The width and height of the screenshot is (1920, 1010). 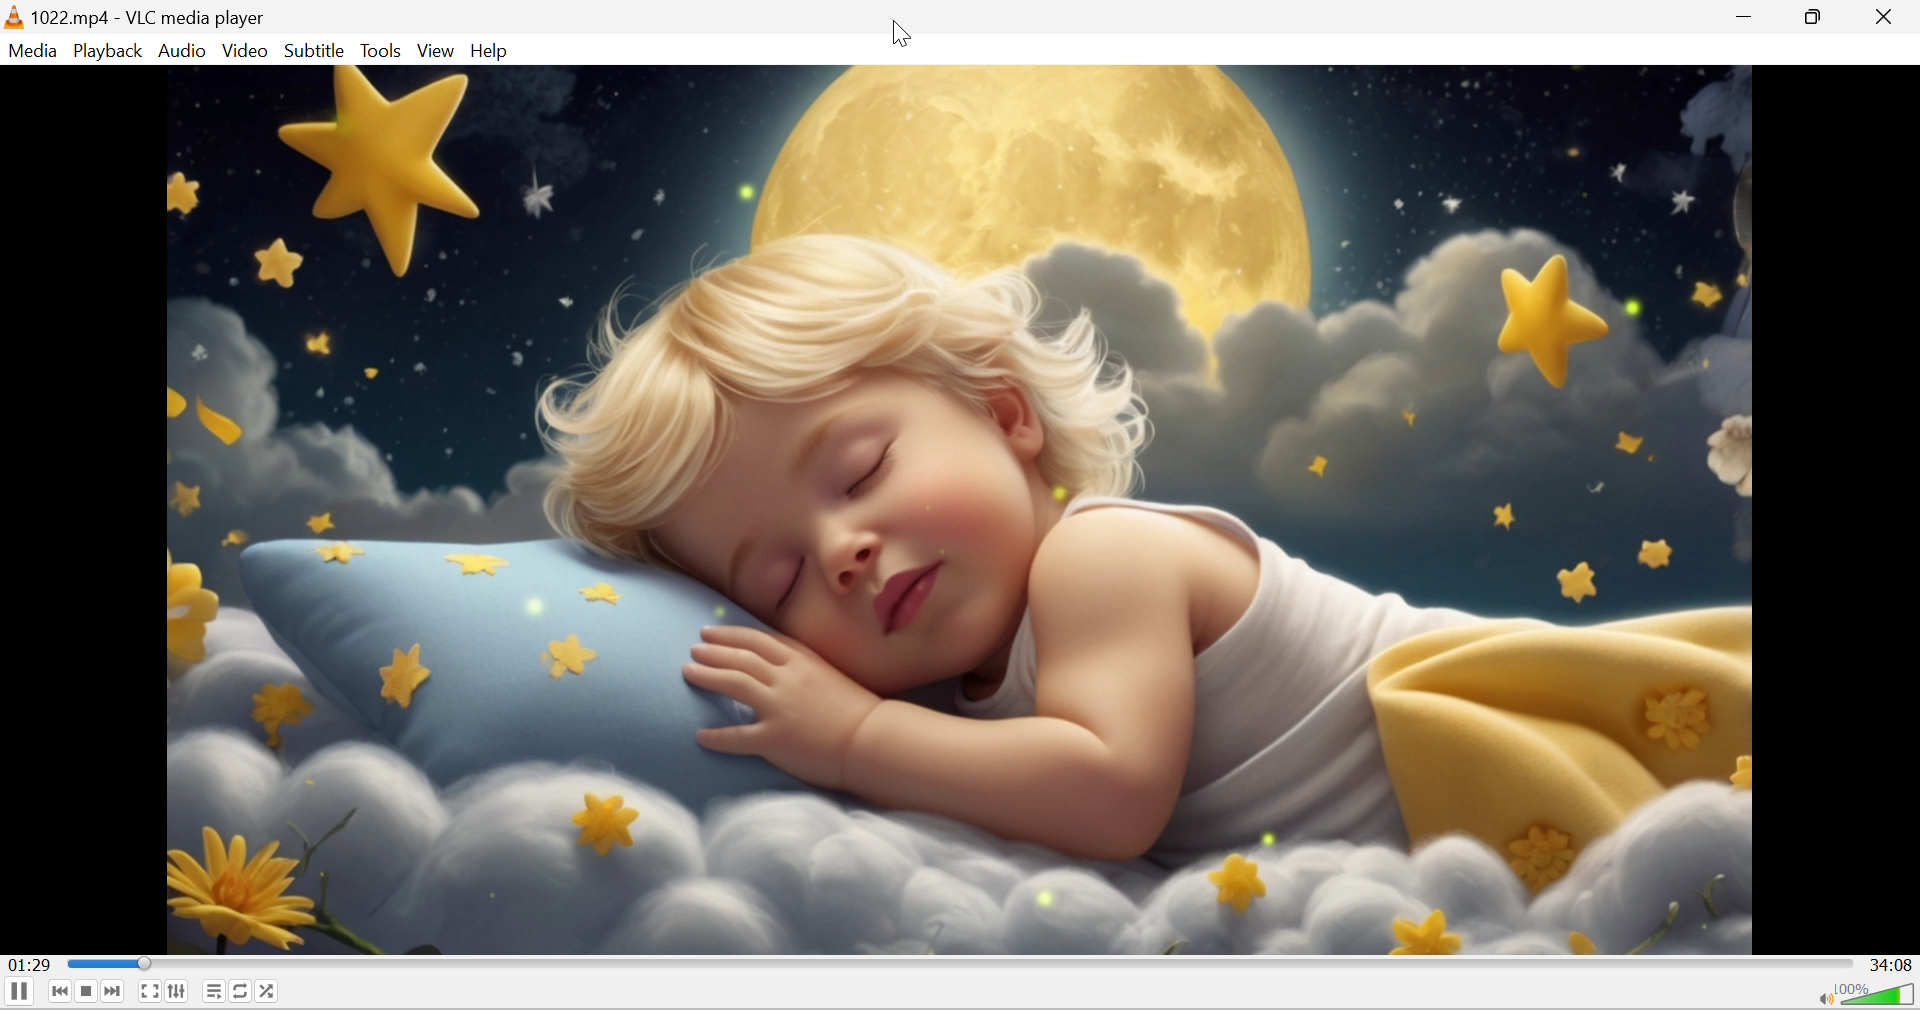 What do you see at coordinates (959, 508) in the screenshot?
I see `video` at bounding box center [959, 508].